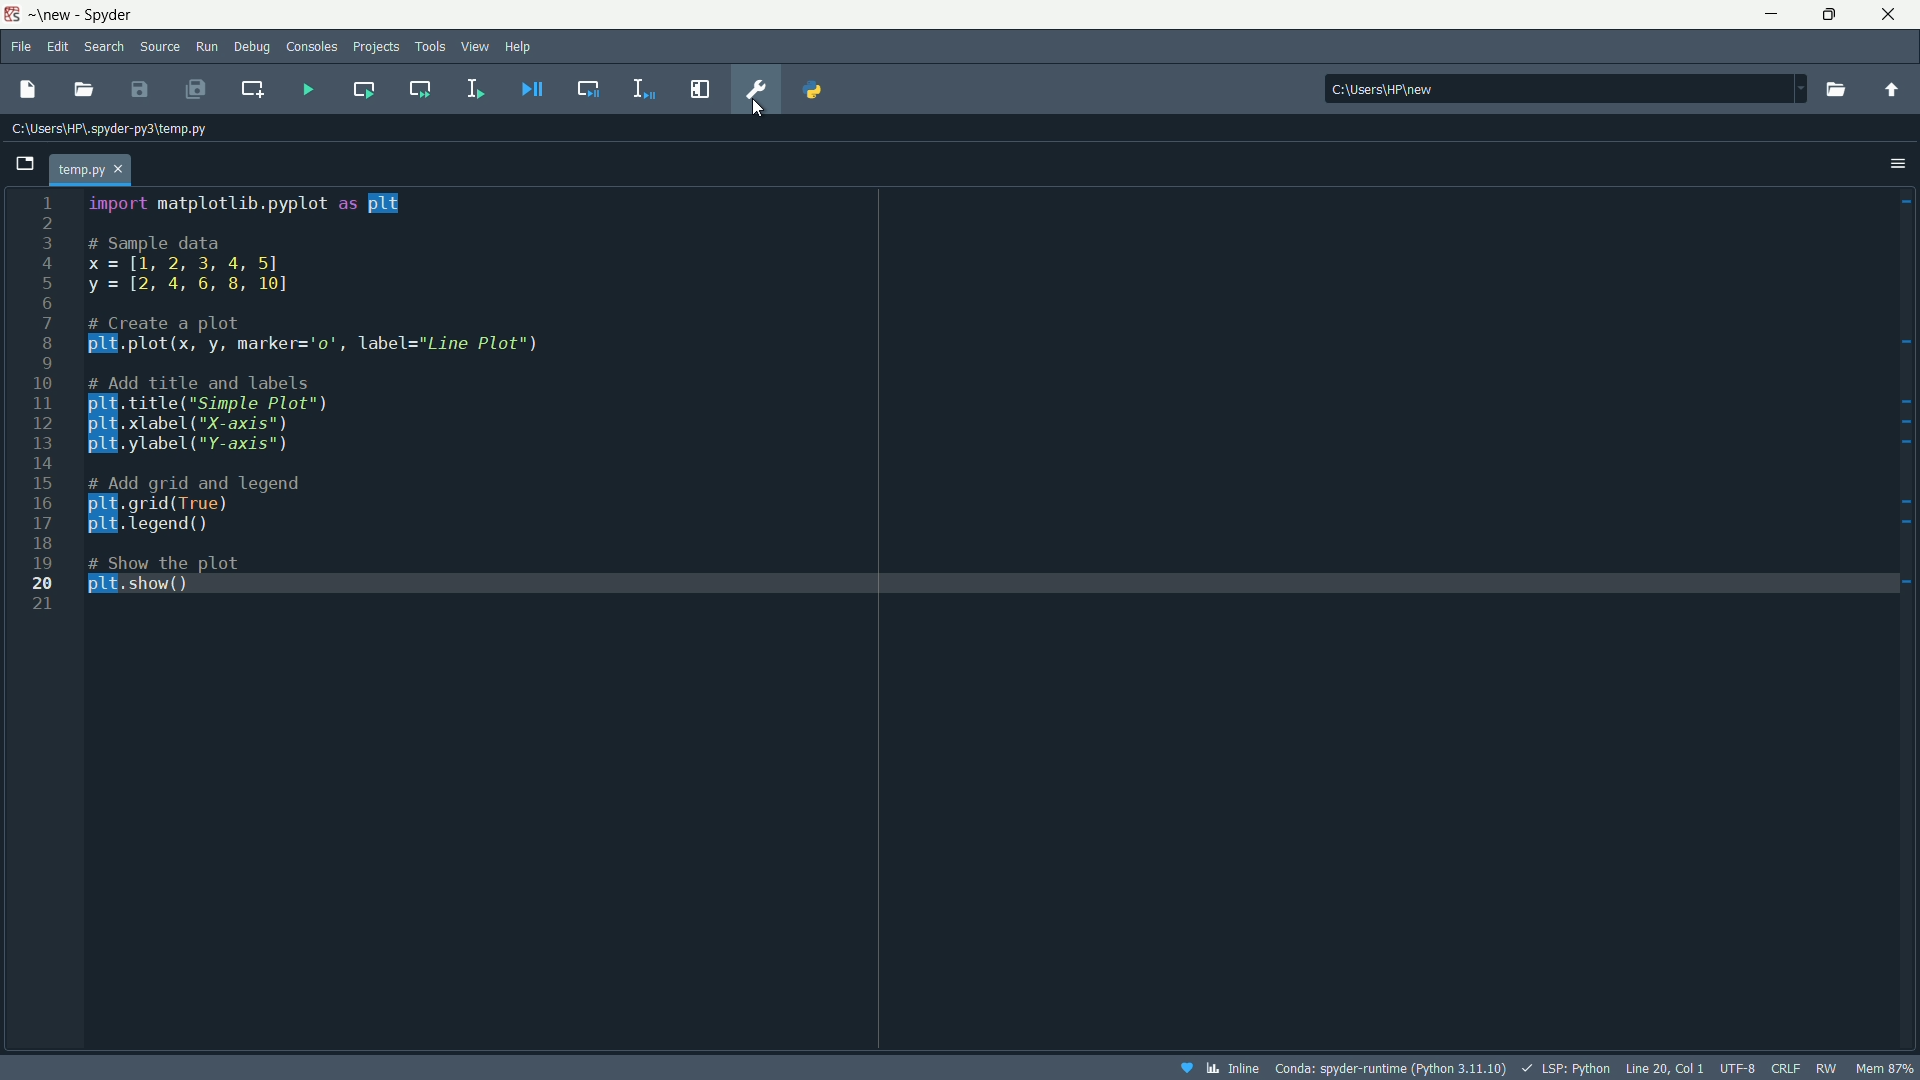 Image resolution: width=1920 pixels, height=1080 pixels. I want to click on projects, so click(376, 48).